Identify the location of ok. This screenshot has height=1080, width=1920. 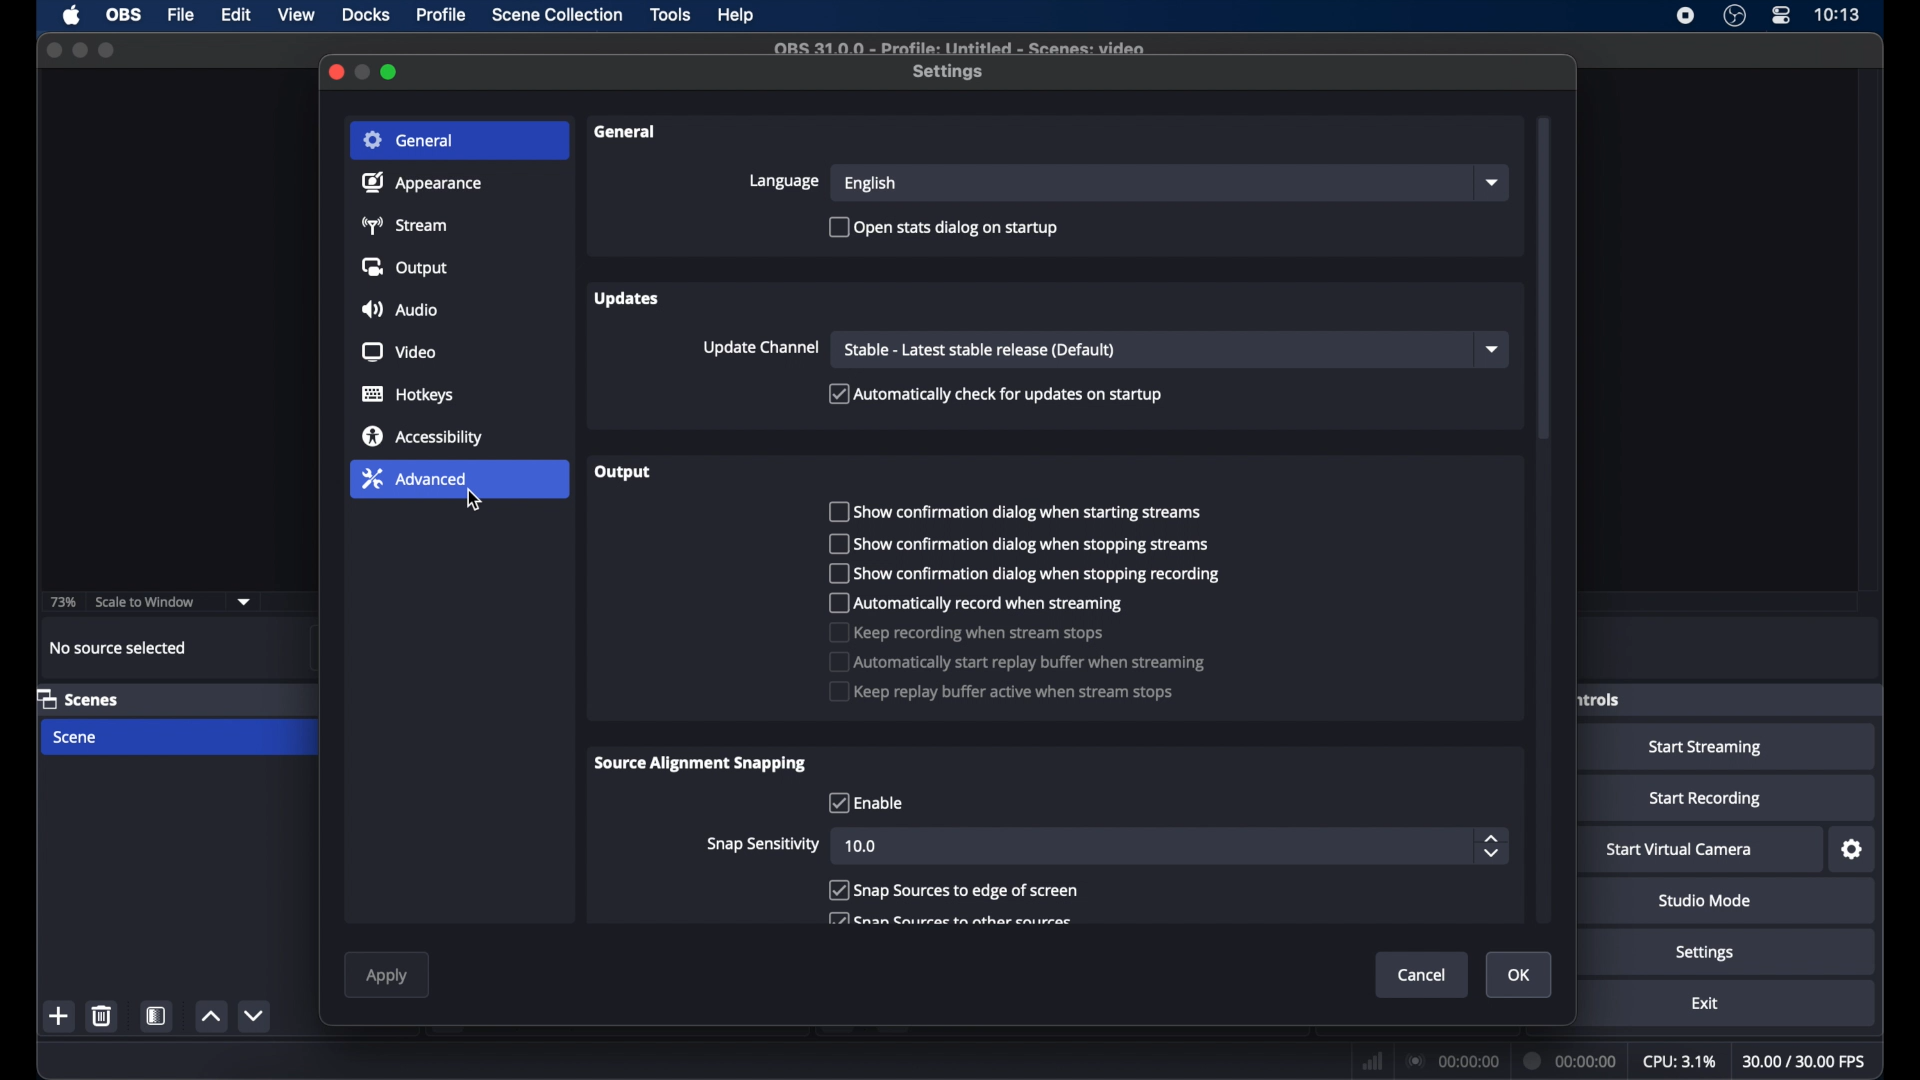
(1520, 975).